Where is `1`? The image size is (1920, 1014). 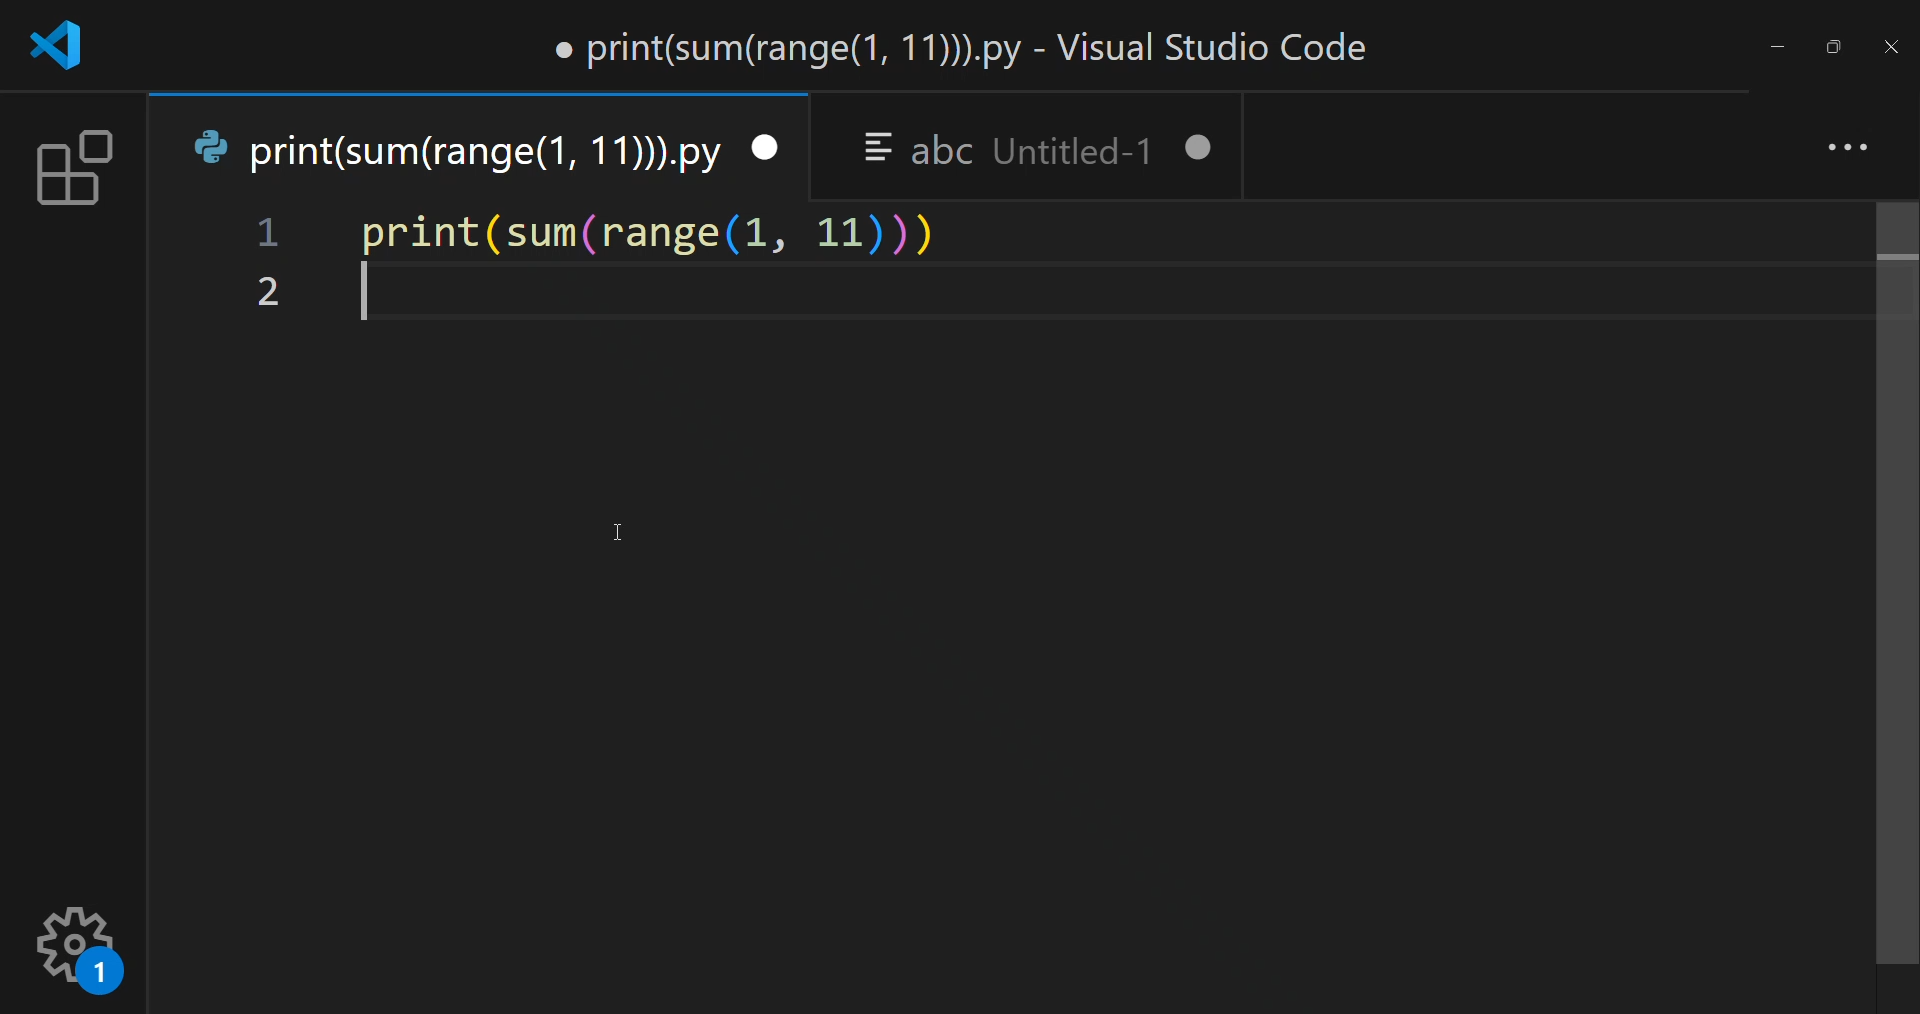 1 is located at coordinates (271, 235).